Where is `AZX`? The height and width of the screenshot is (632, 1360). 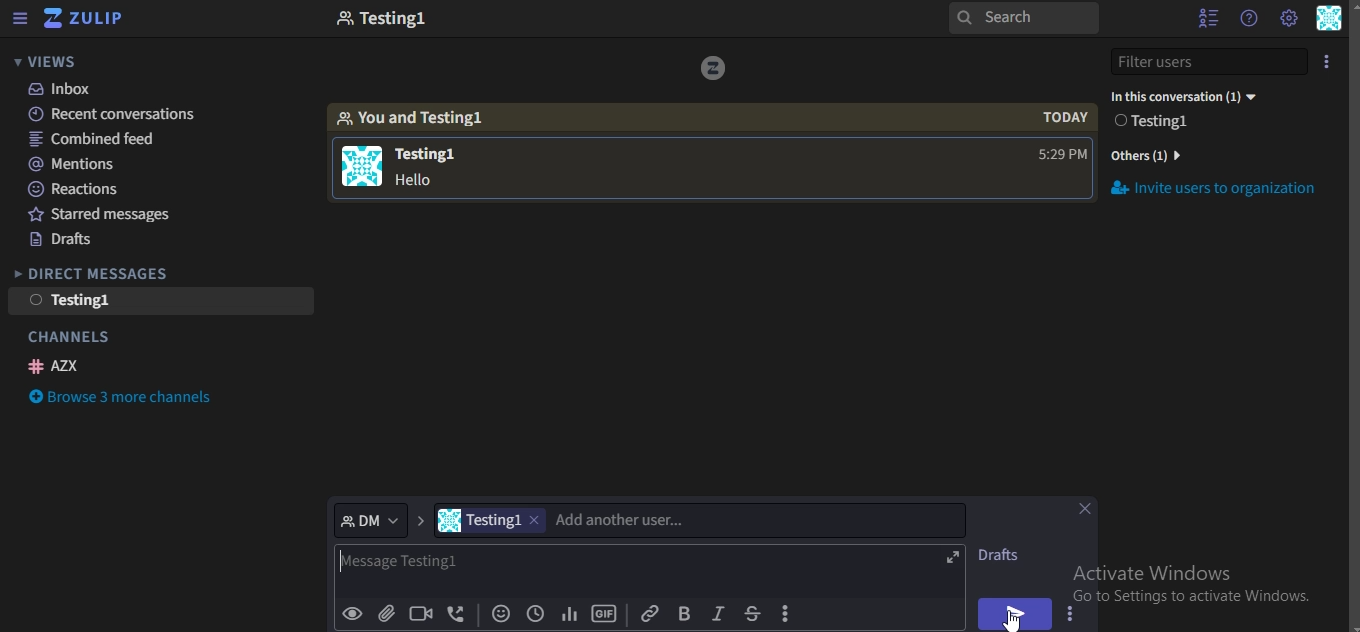 AZX is located at coordinates (55, 366).